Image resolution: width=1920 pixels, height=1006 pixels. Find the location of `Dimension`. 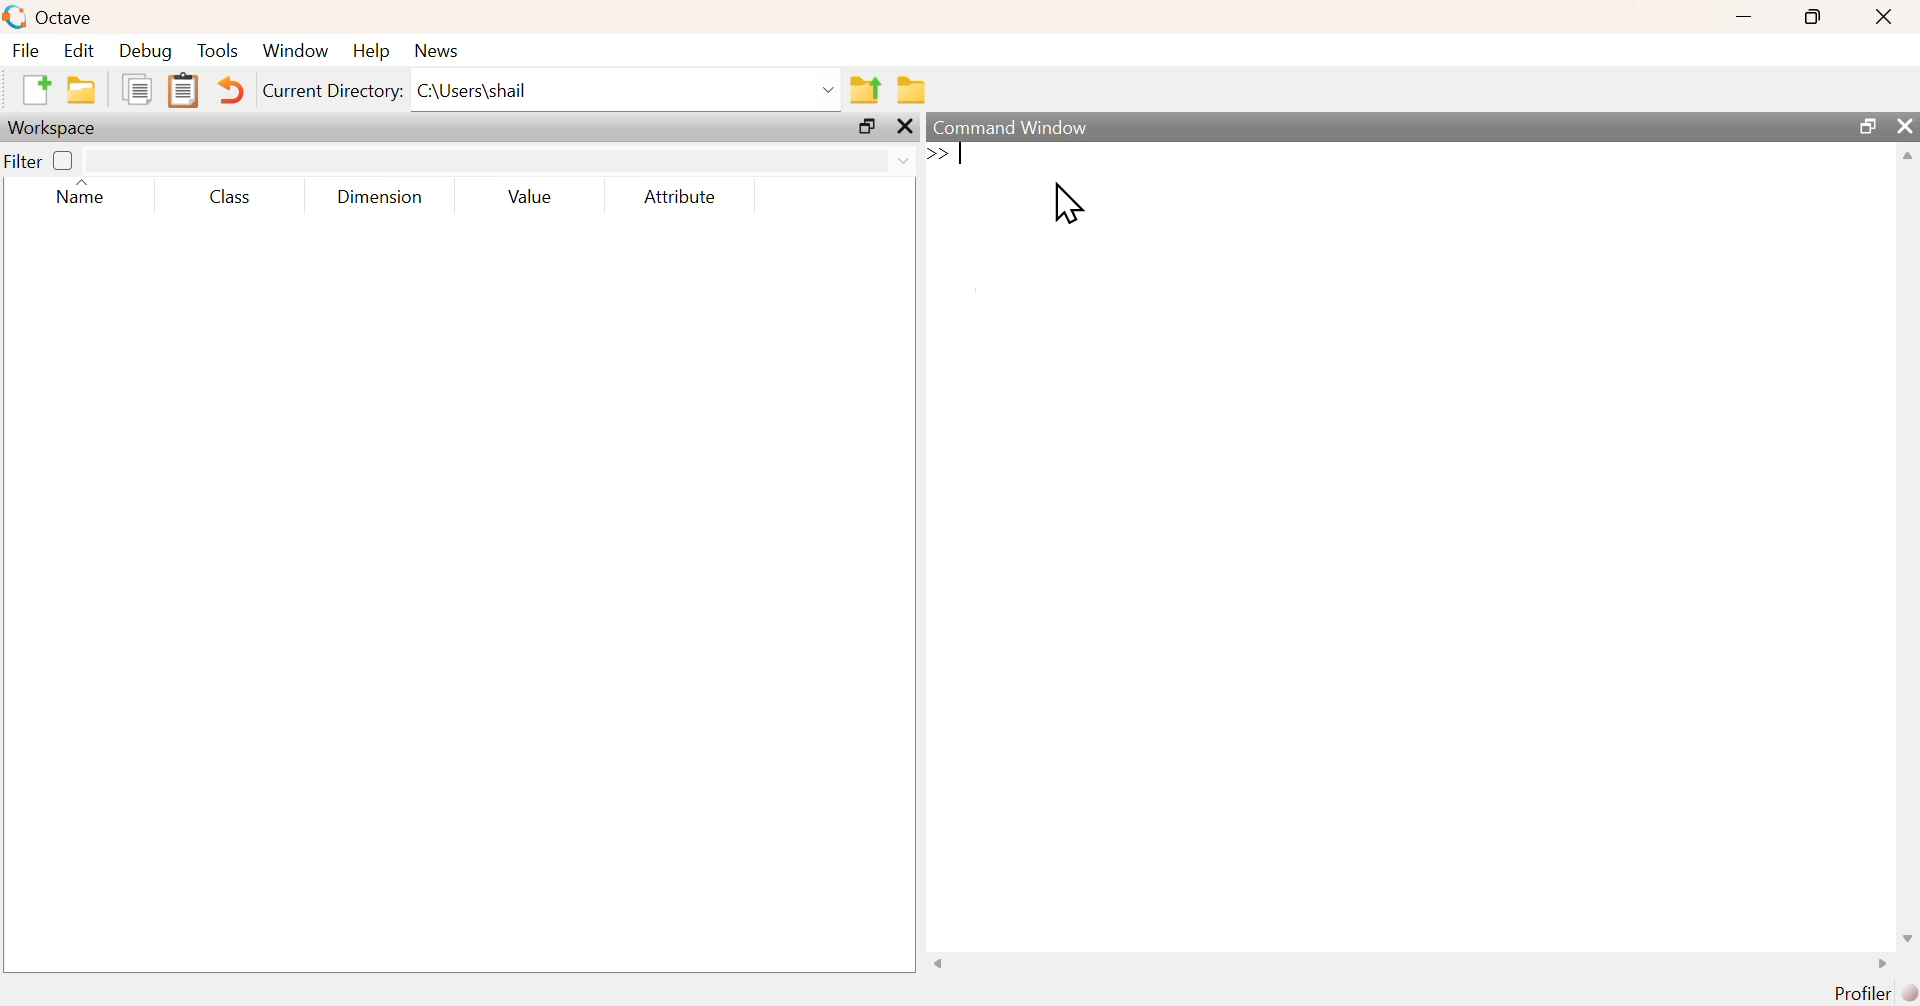

Dimension is located at coordinates (380, 198).